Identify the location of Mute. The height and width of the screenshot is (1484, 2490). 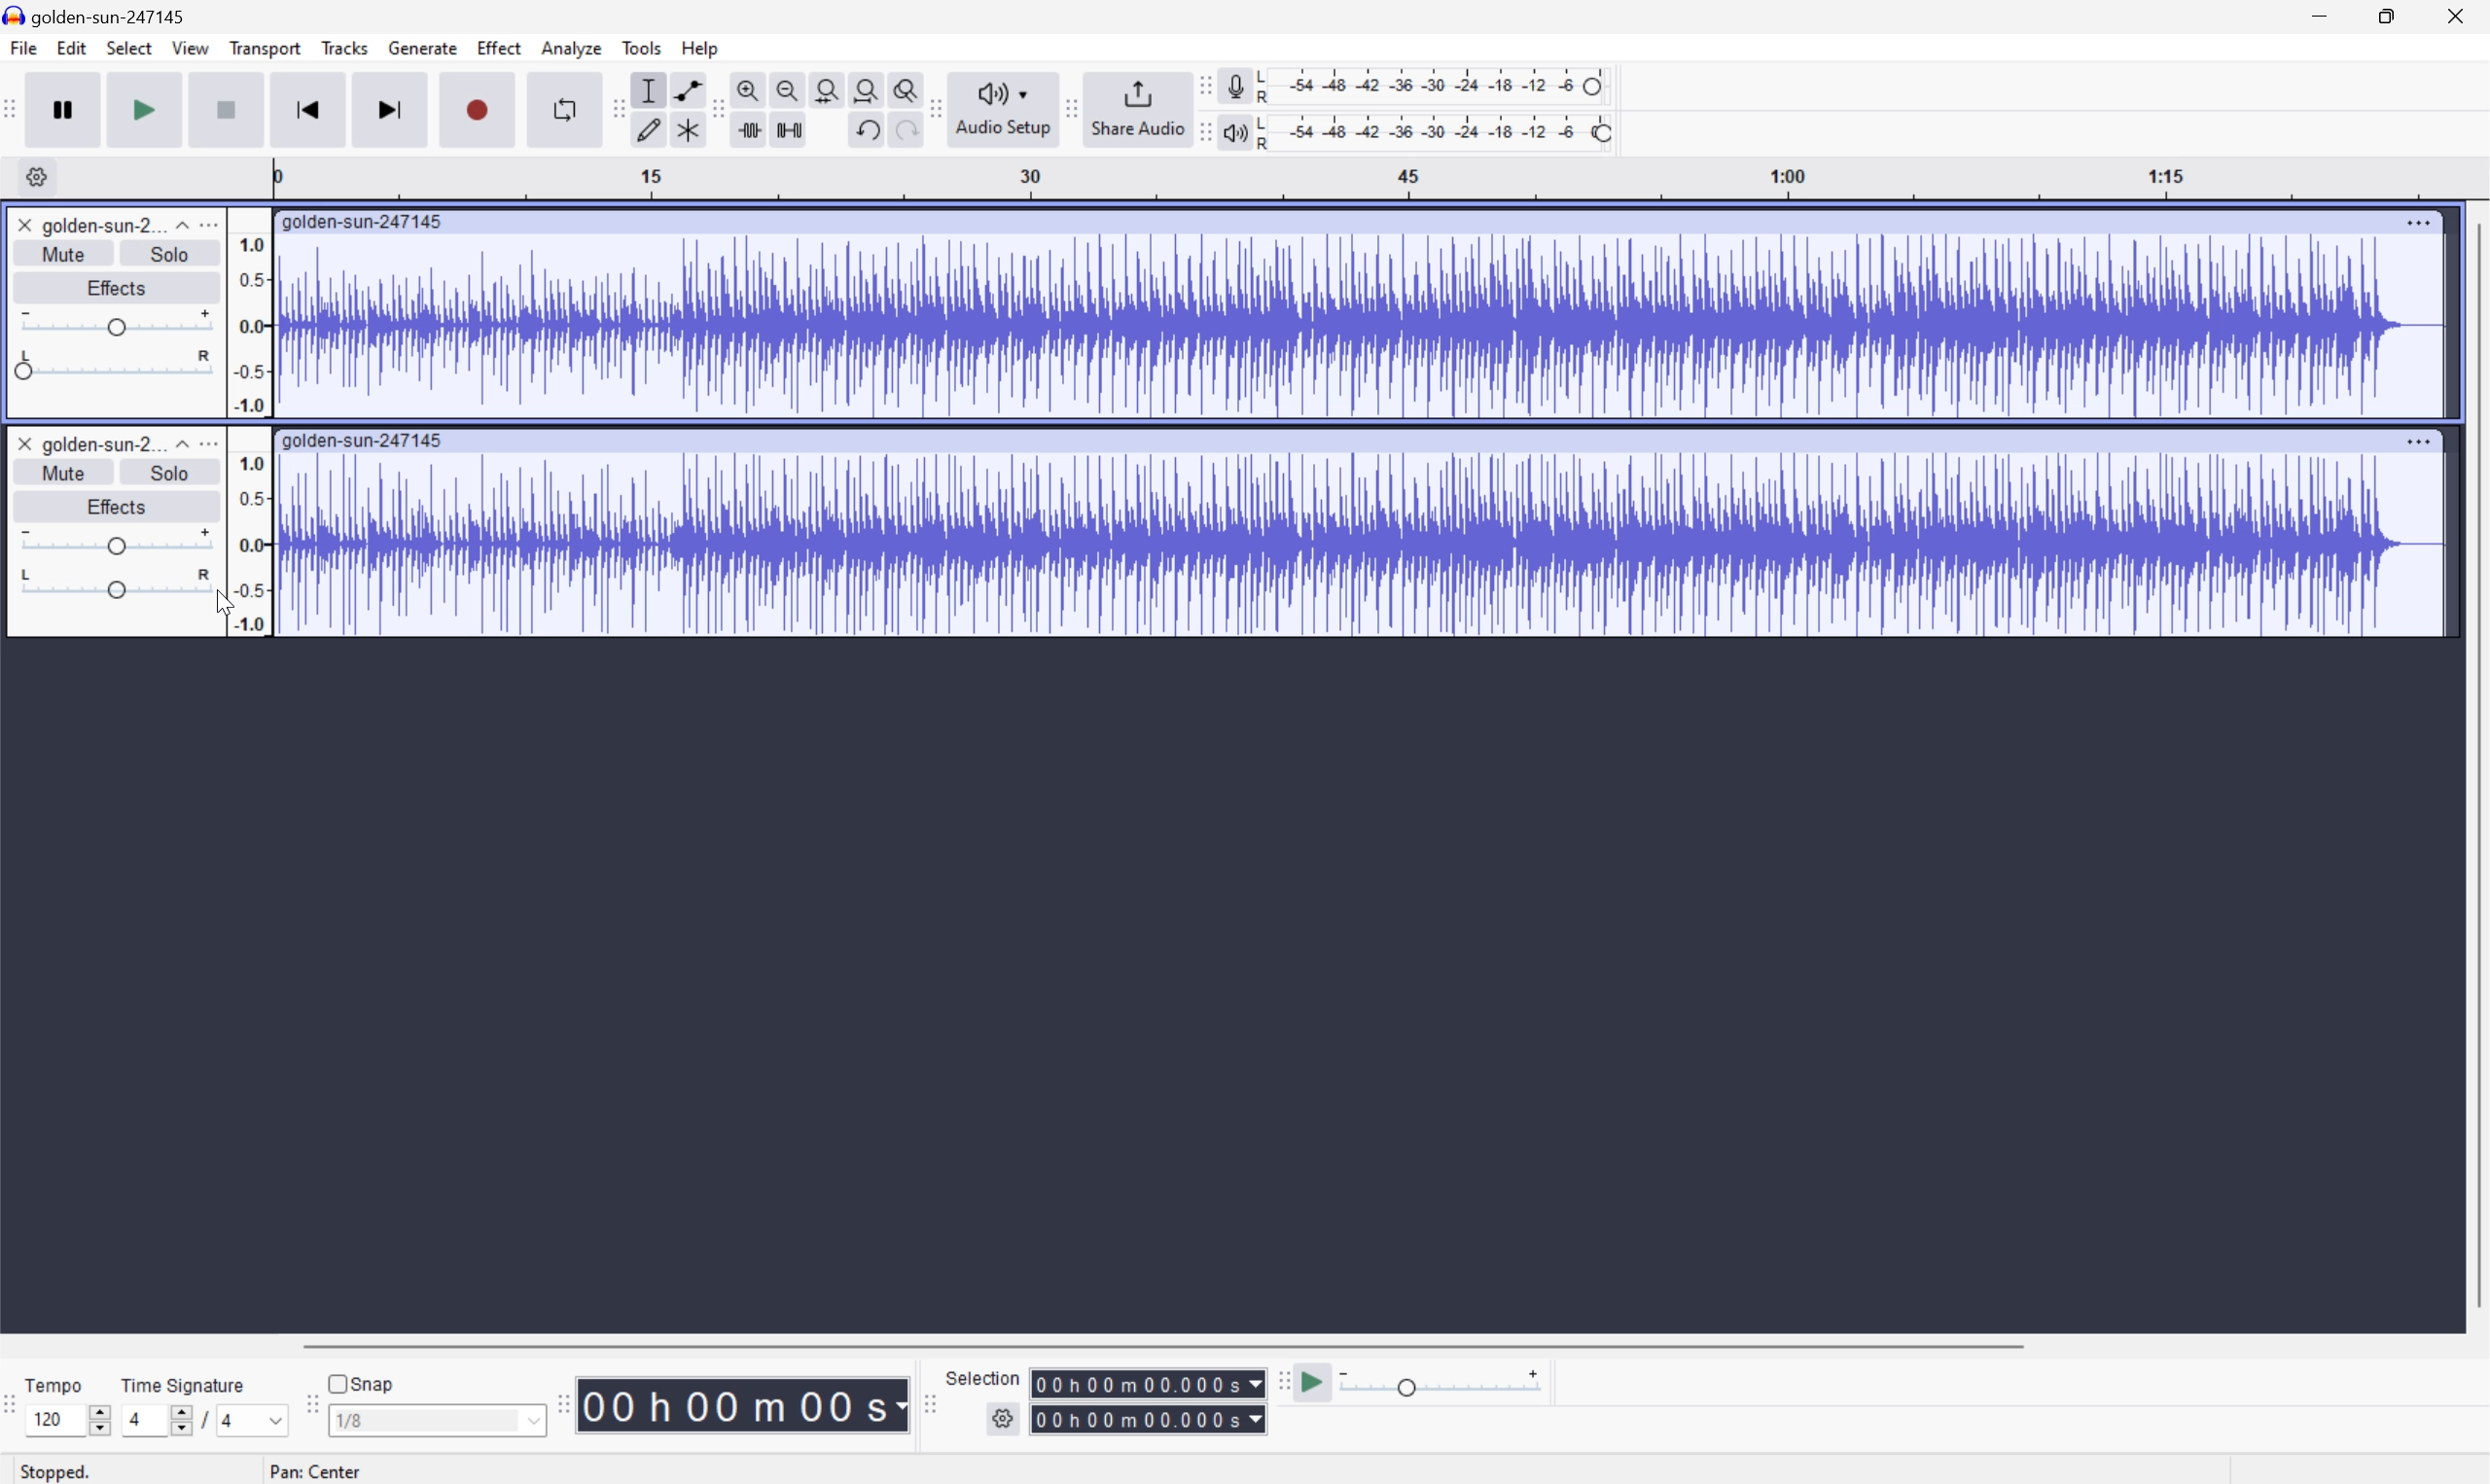
(61, 472).